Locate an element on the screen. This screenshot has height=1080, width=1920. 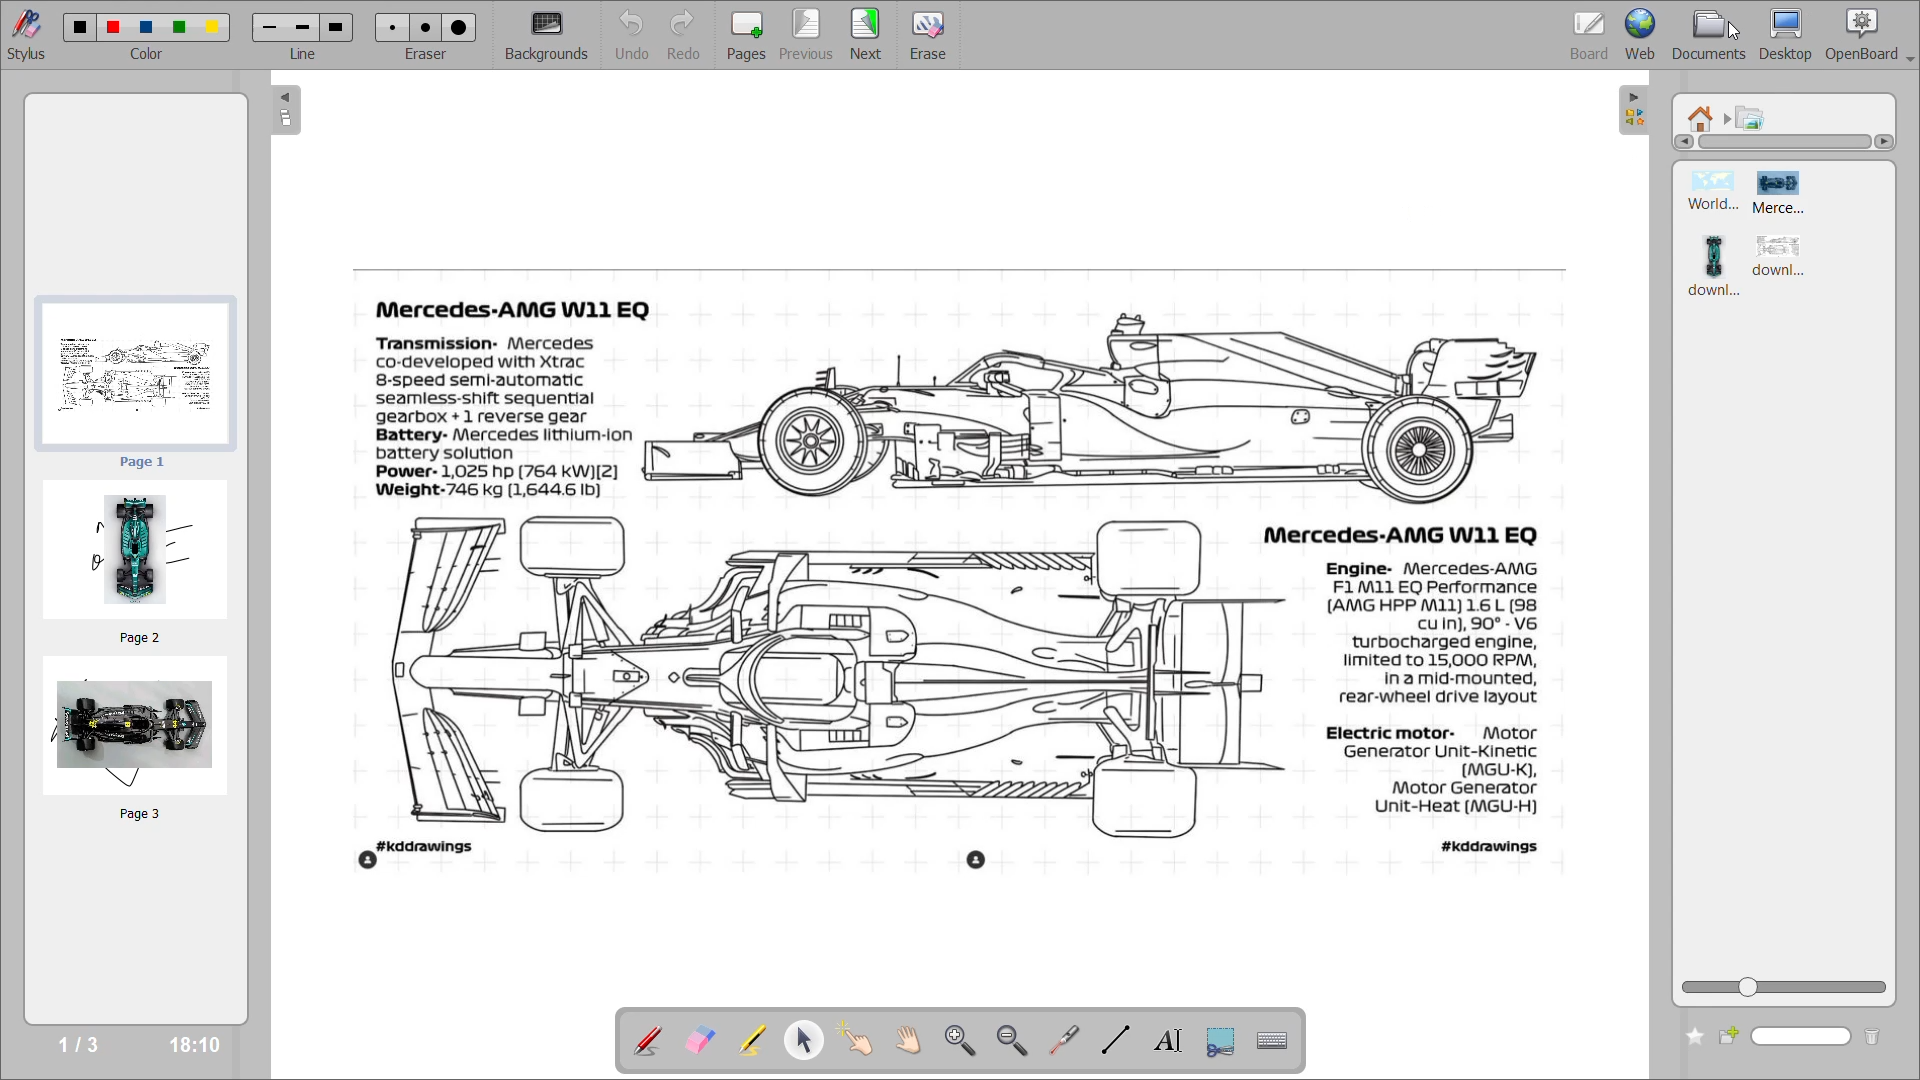
color 5 is located at coordinates (210, 27).